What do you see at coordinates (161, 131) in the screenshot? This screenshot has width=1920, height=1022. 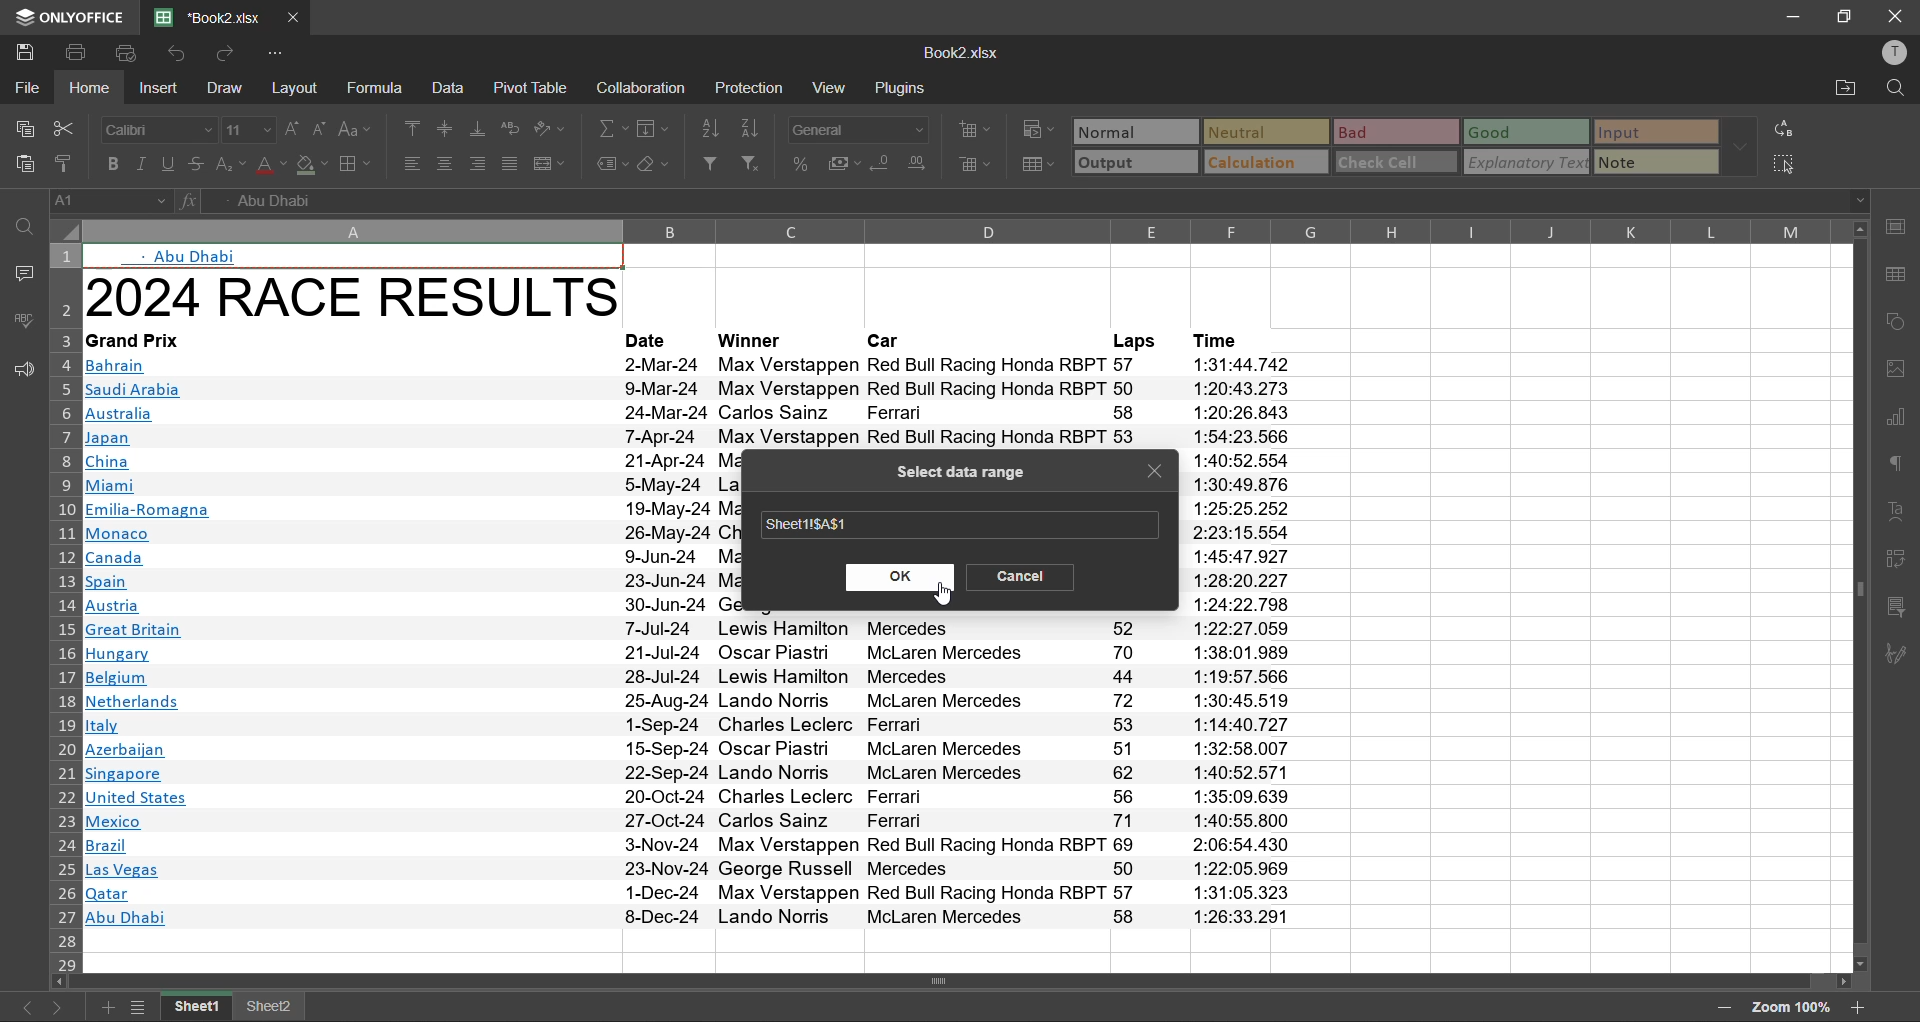 I see `font style` at bounding box center [161, 131].